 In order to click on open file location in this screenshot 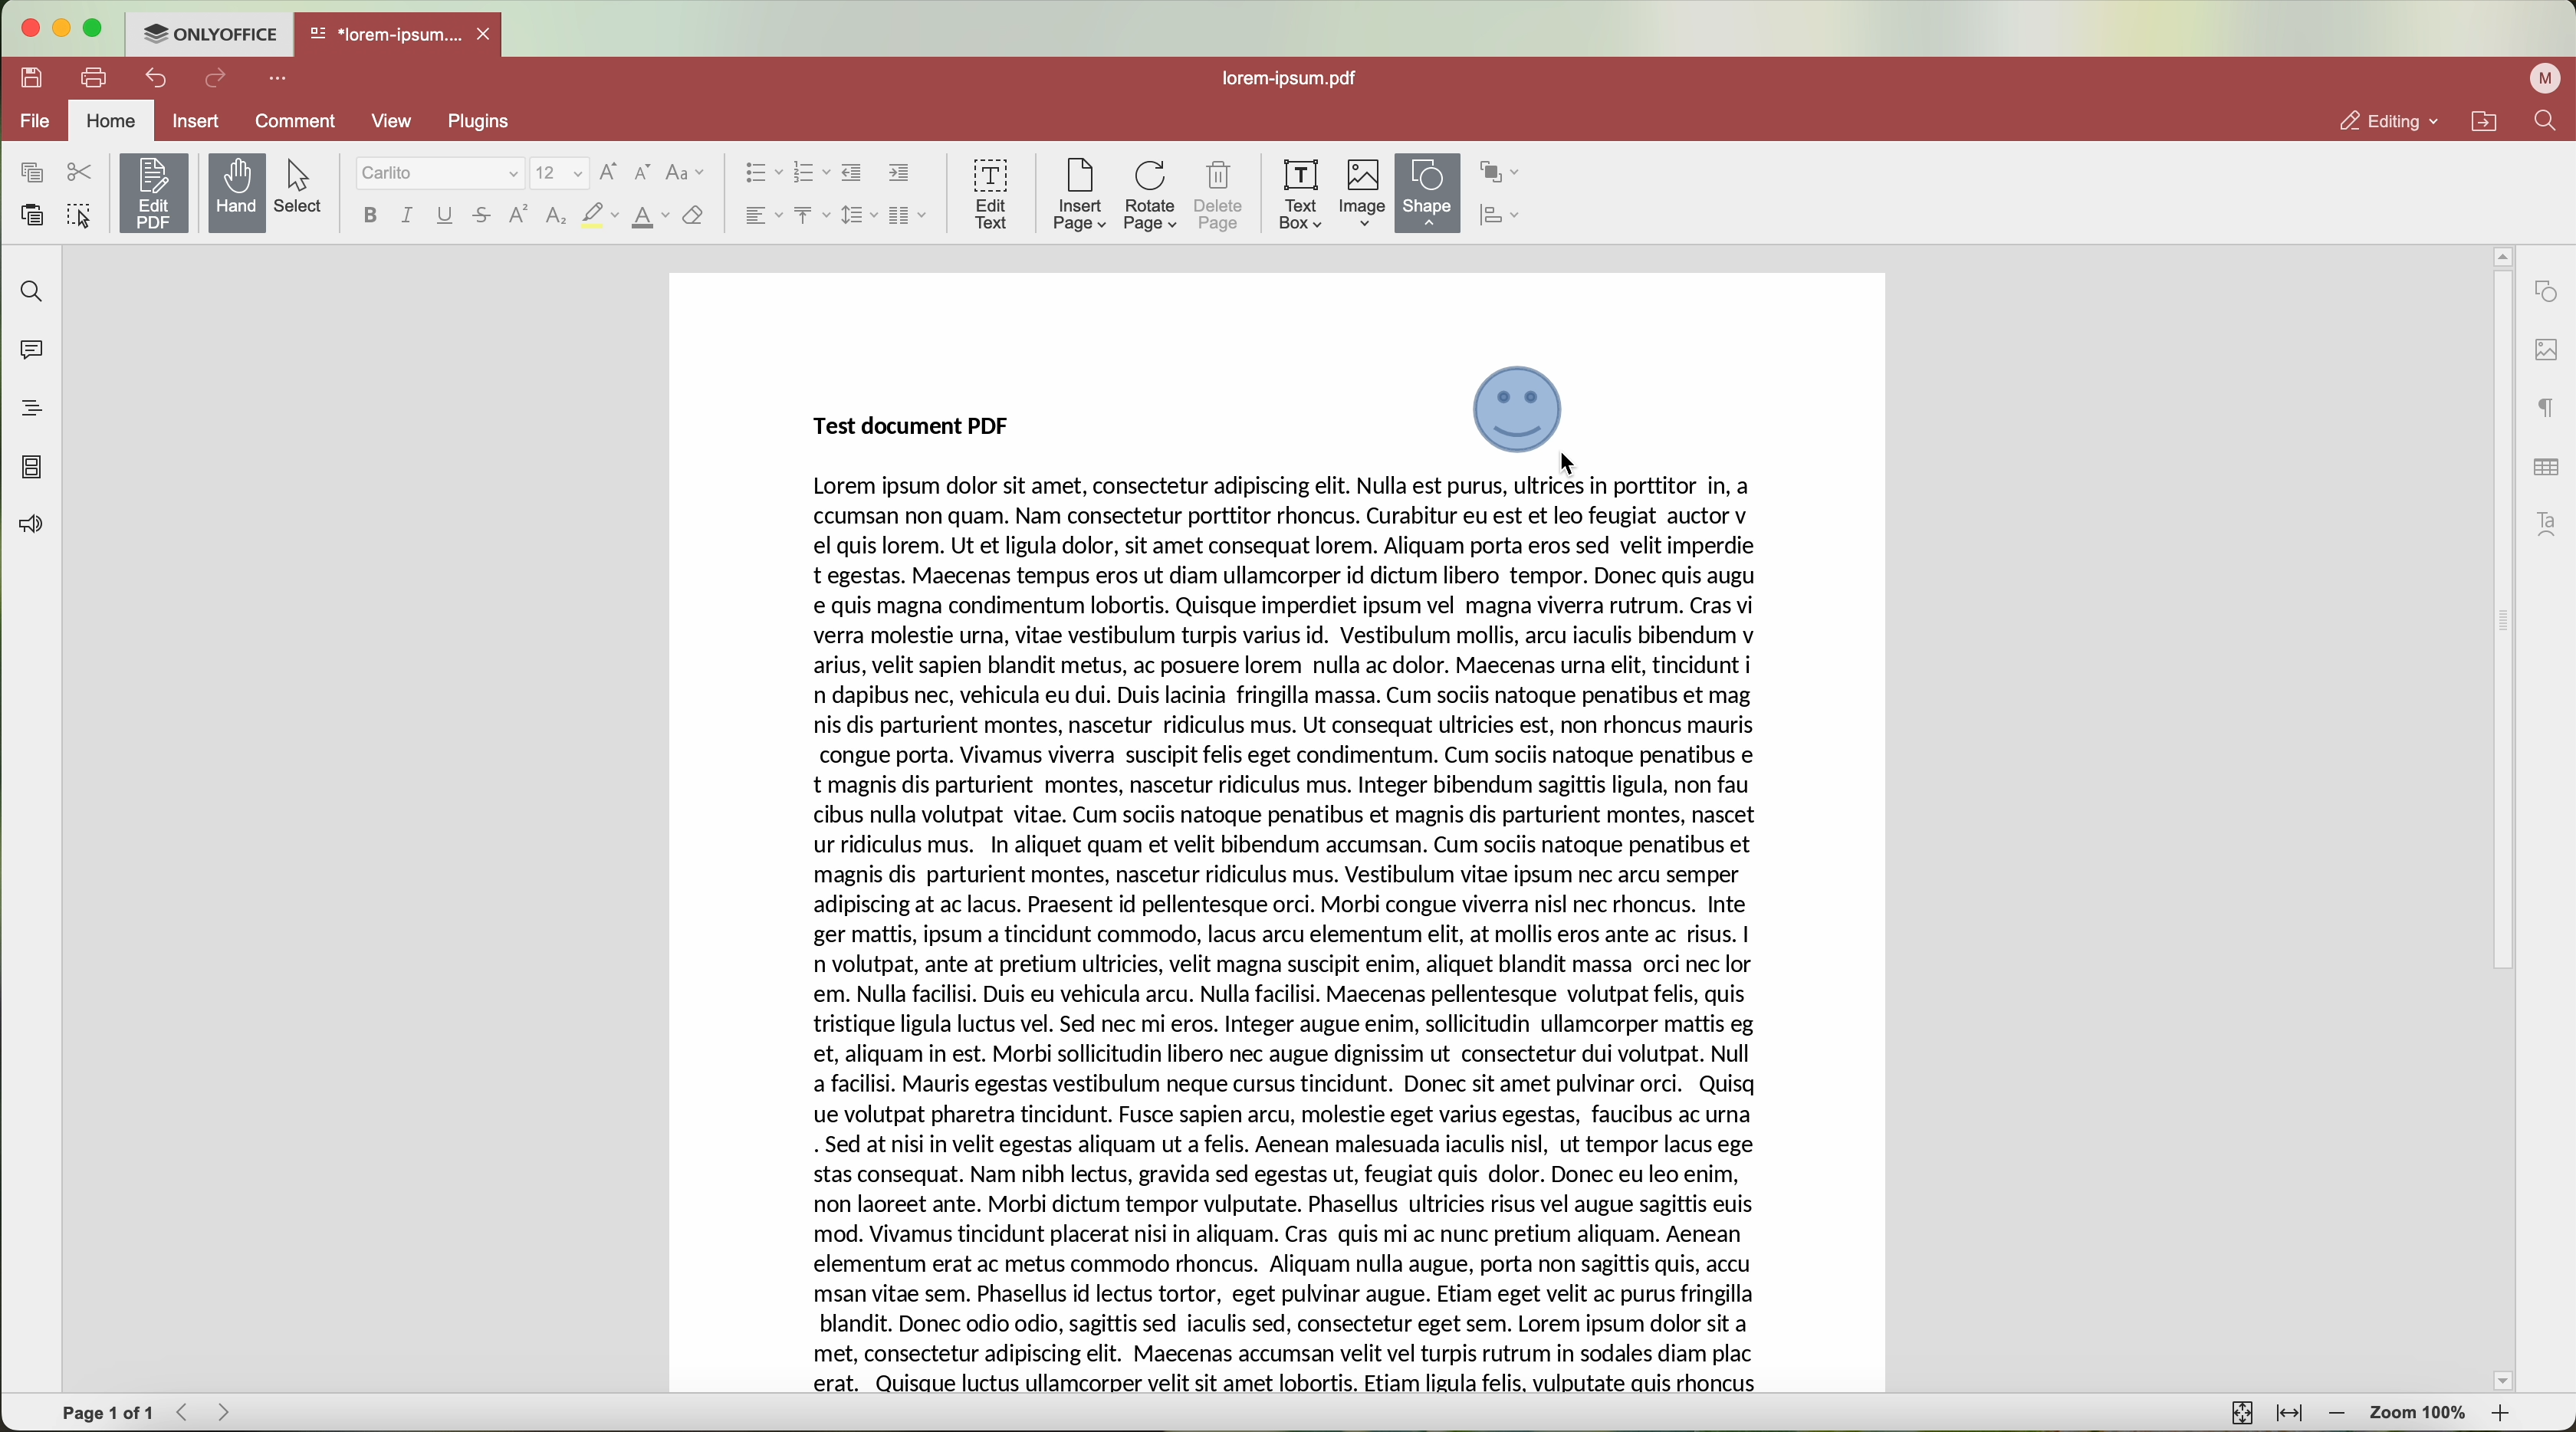, I will do `click(2484, 122)`.